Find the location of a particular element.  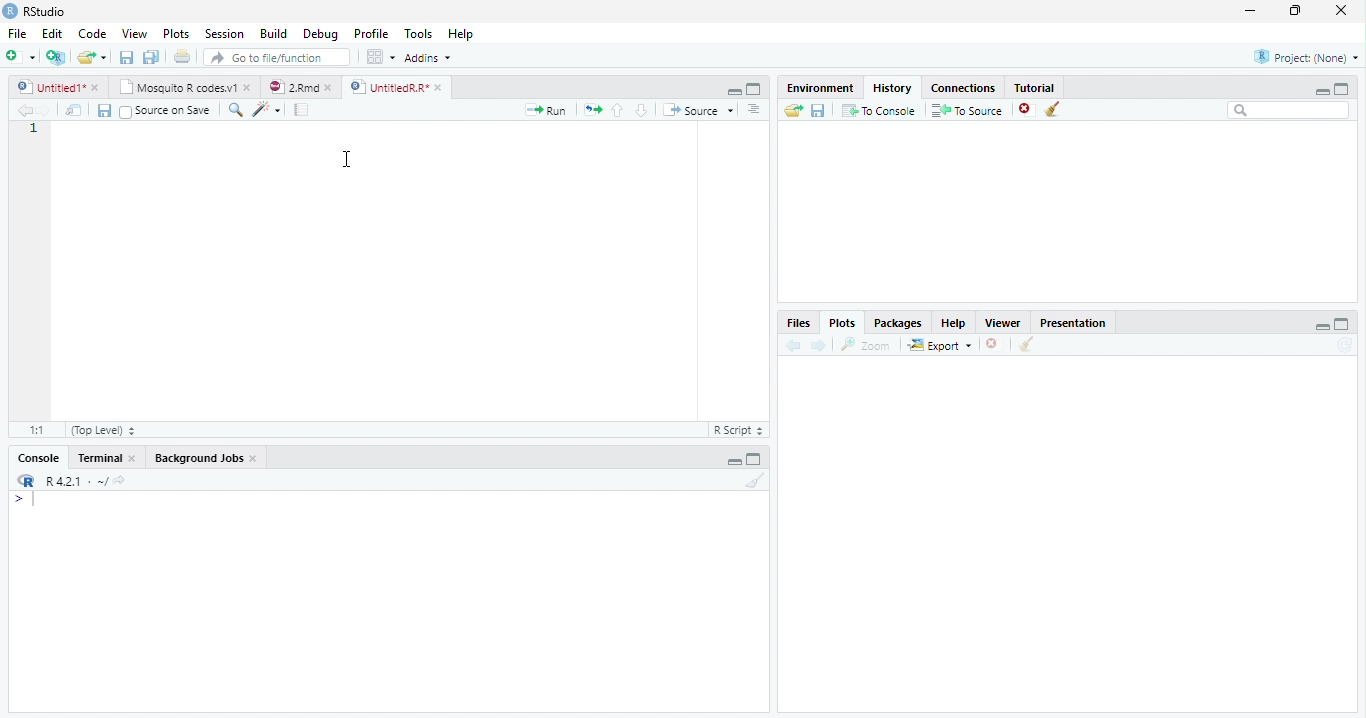

viewer is located at coordinates (1003, 324).